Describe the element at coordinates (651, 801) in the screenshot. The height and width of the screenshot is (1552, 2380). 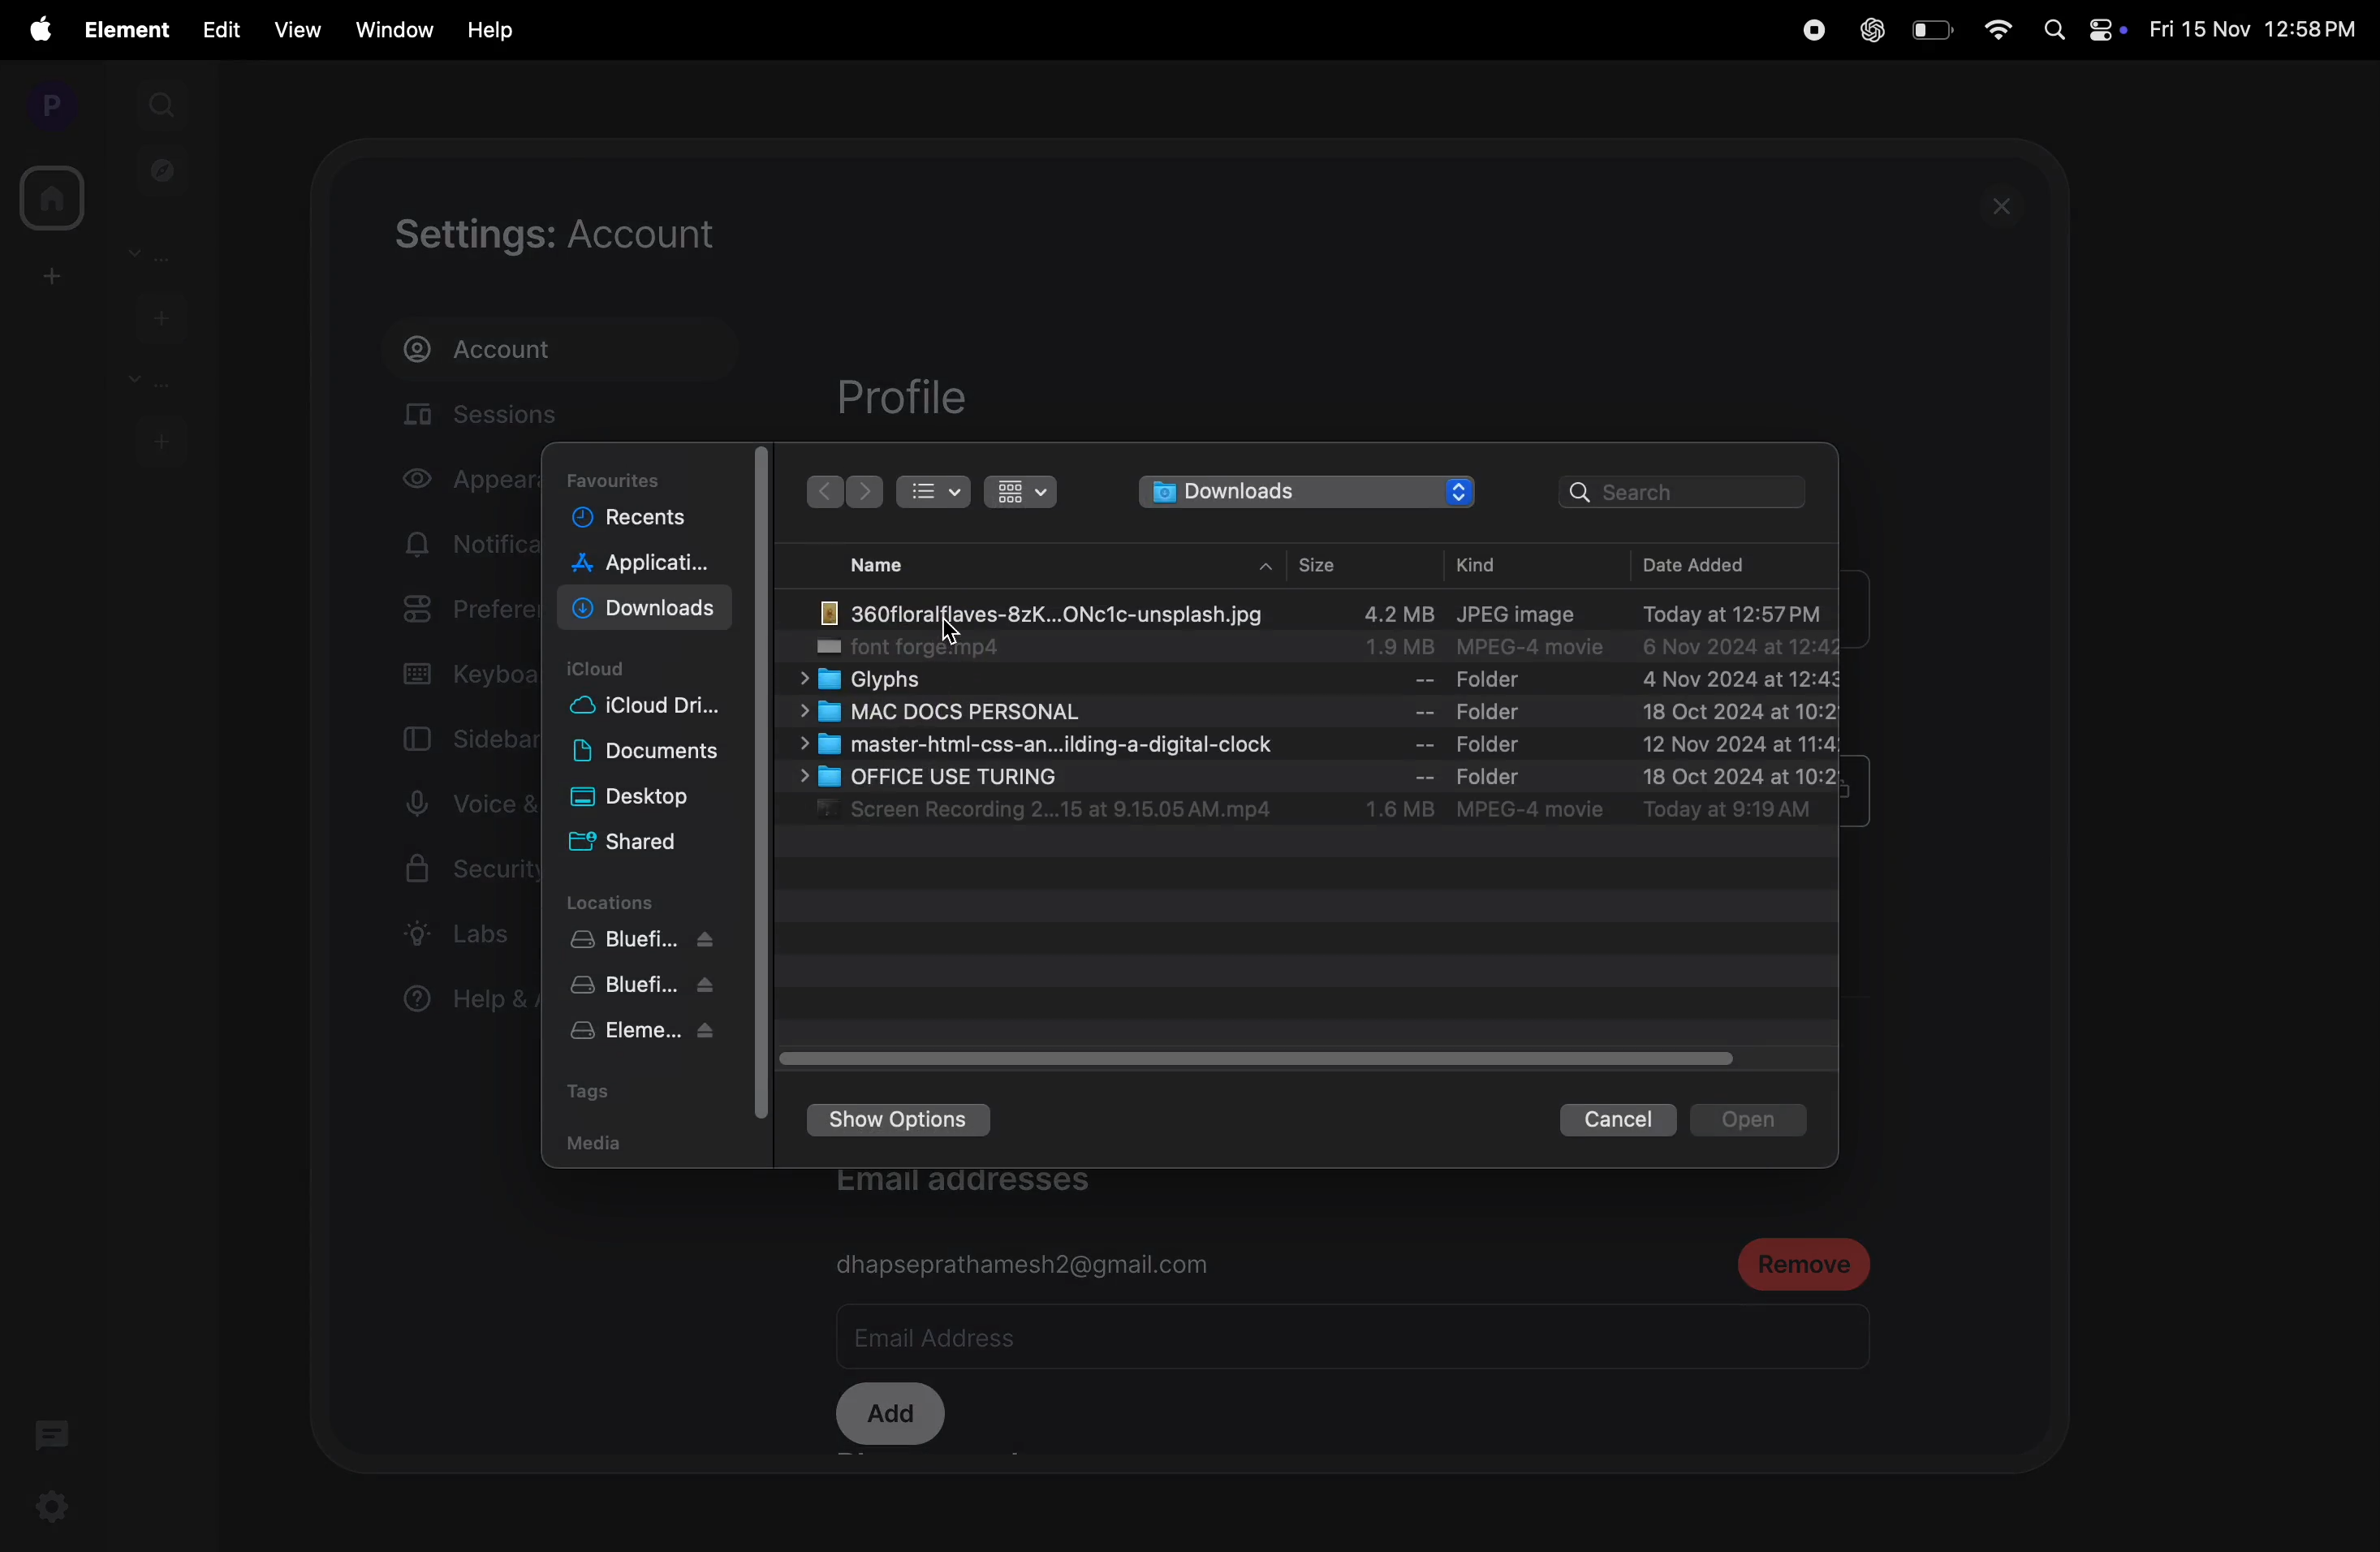
I see `Desktop` at that location.